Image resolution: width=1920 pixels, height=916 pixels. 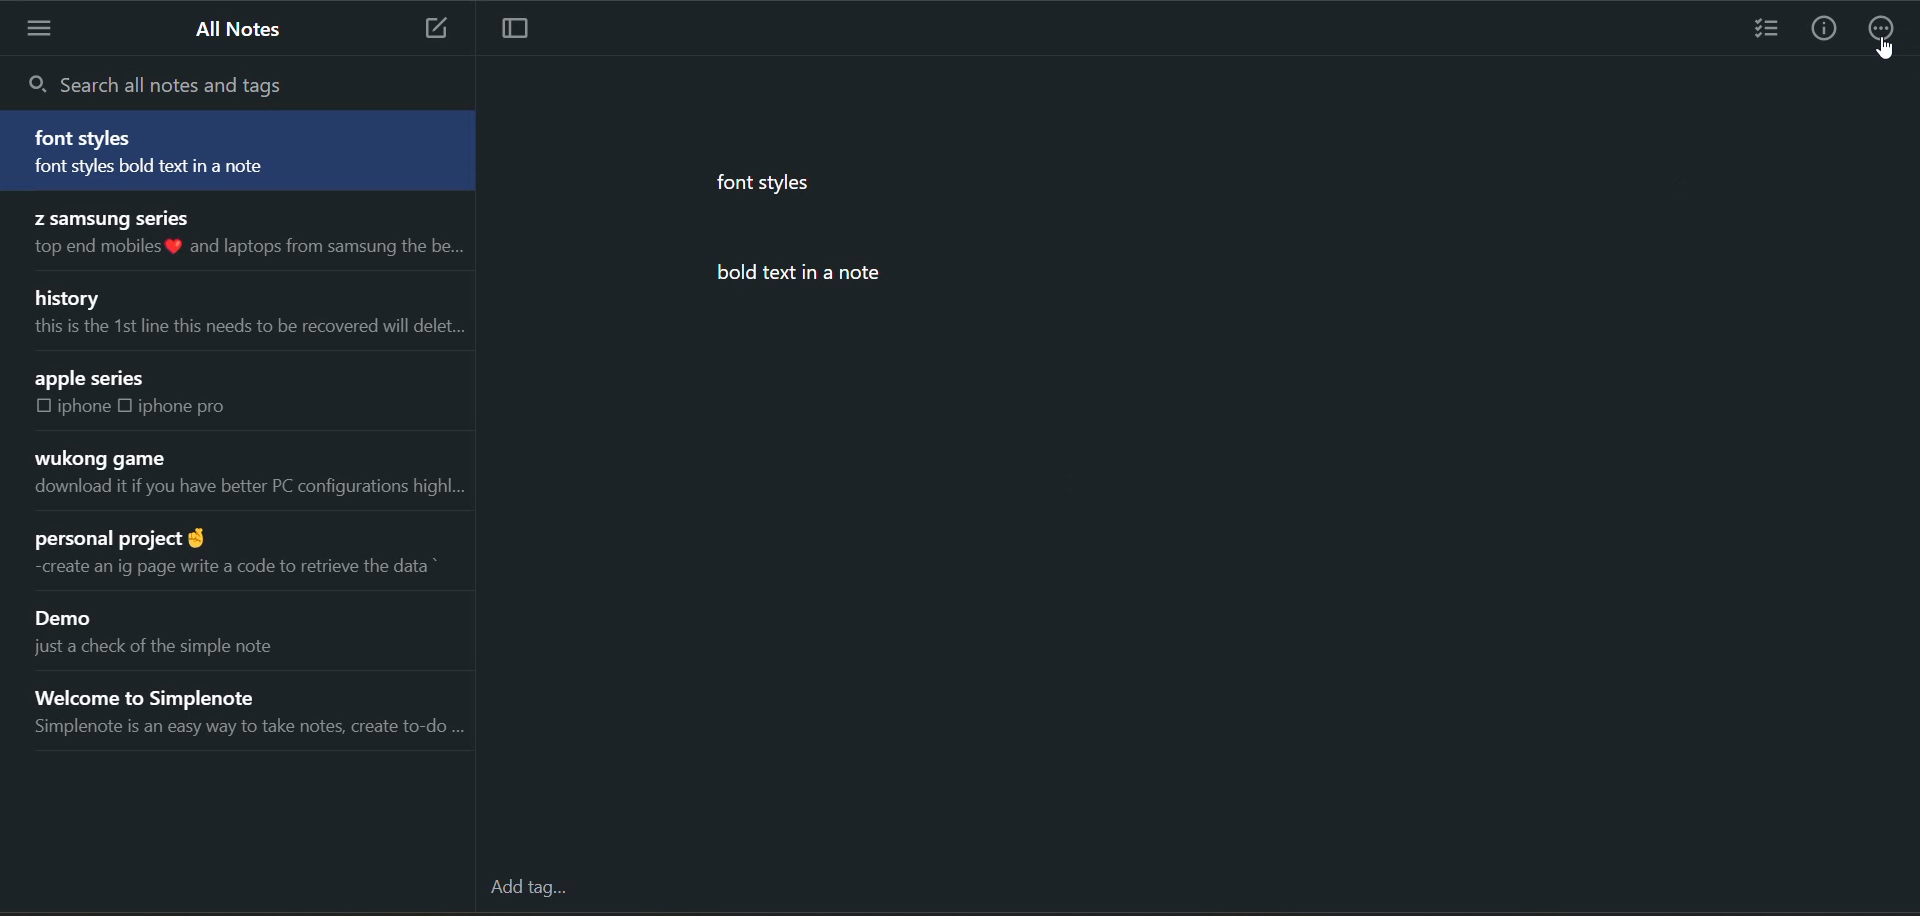 What do you see at coordinates (1882, 32) in the screenshot?
I see `actions` at bounding box center [1882, 32].